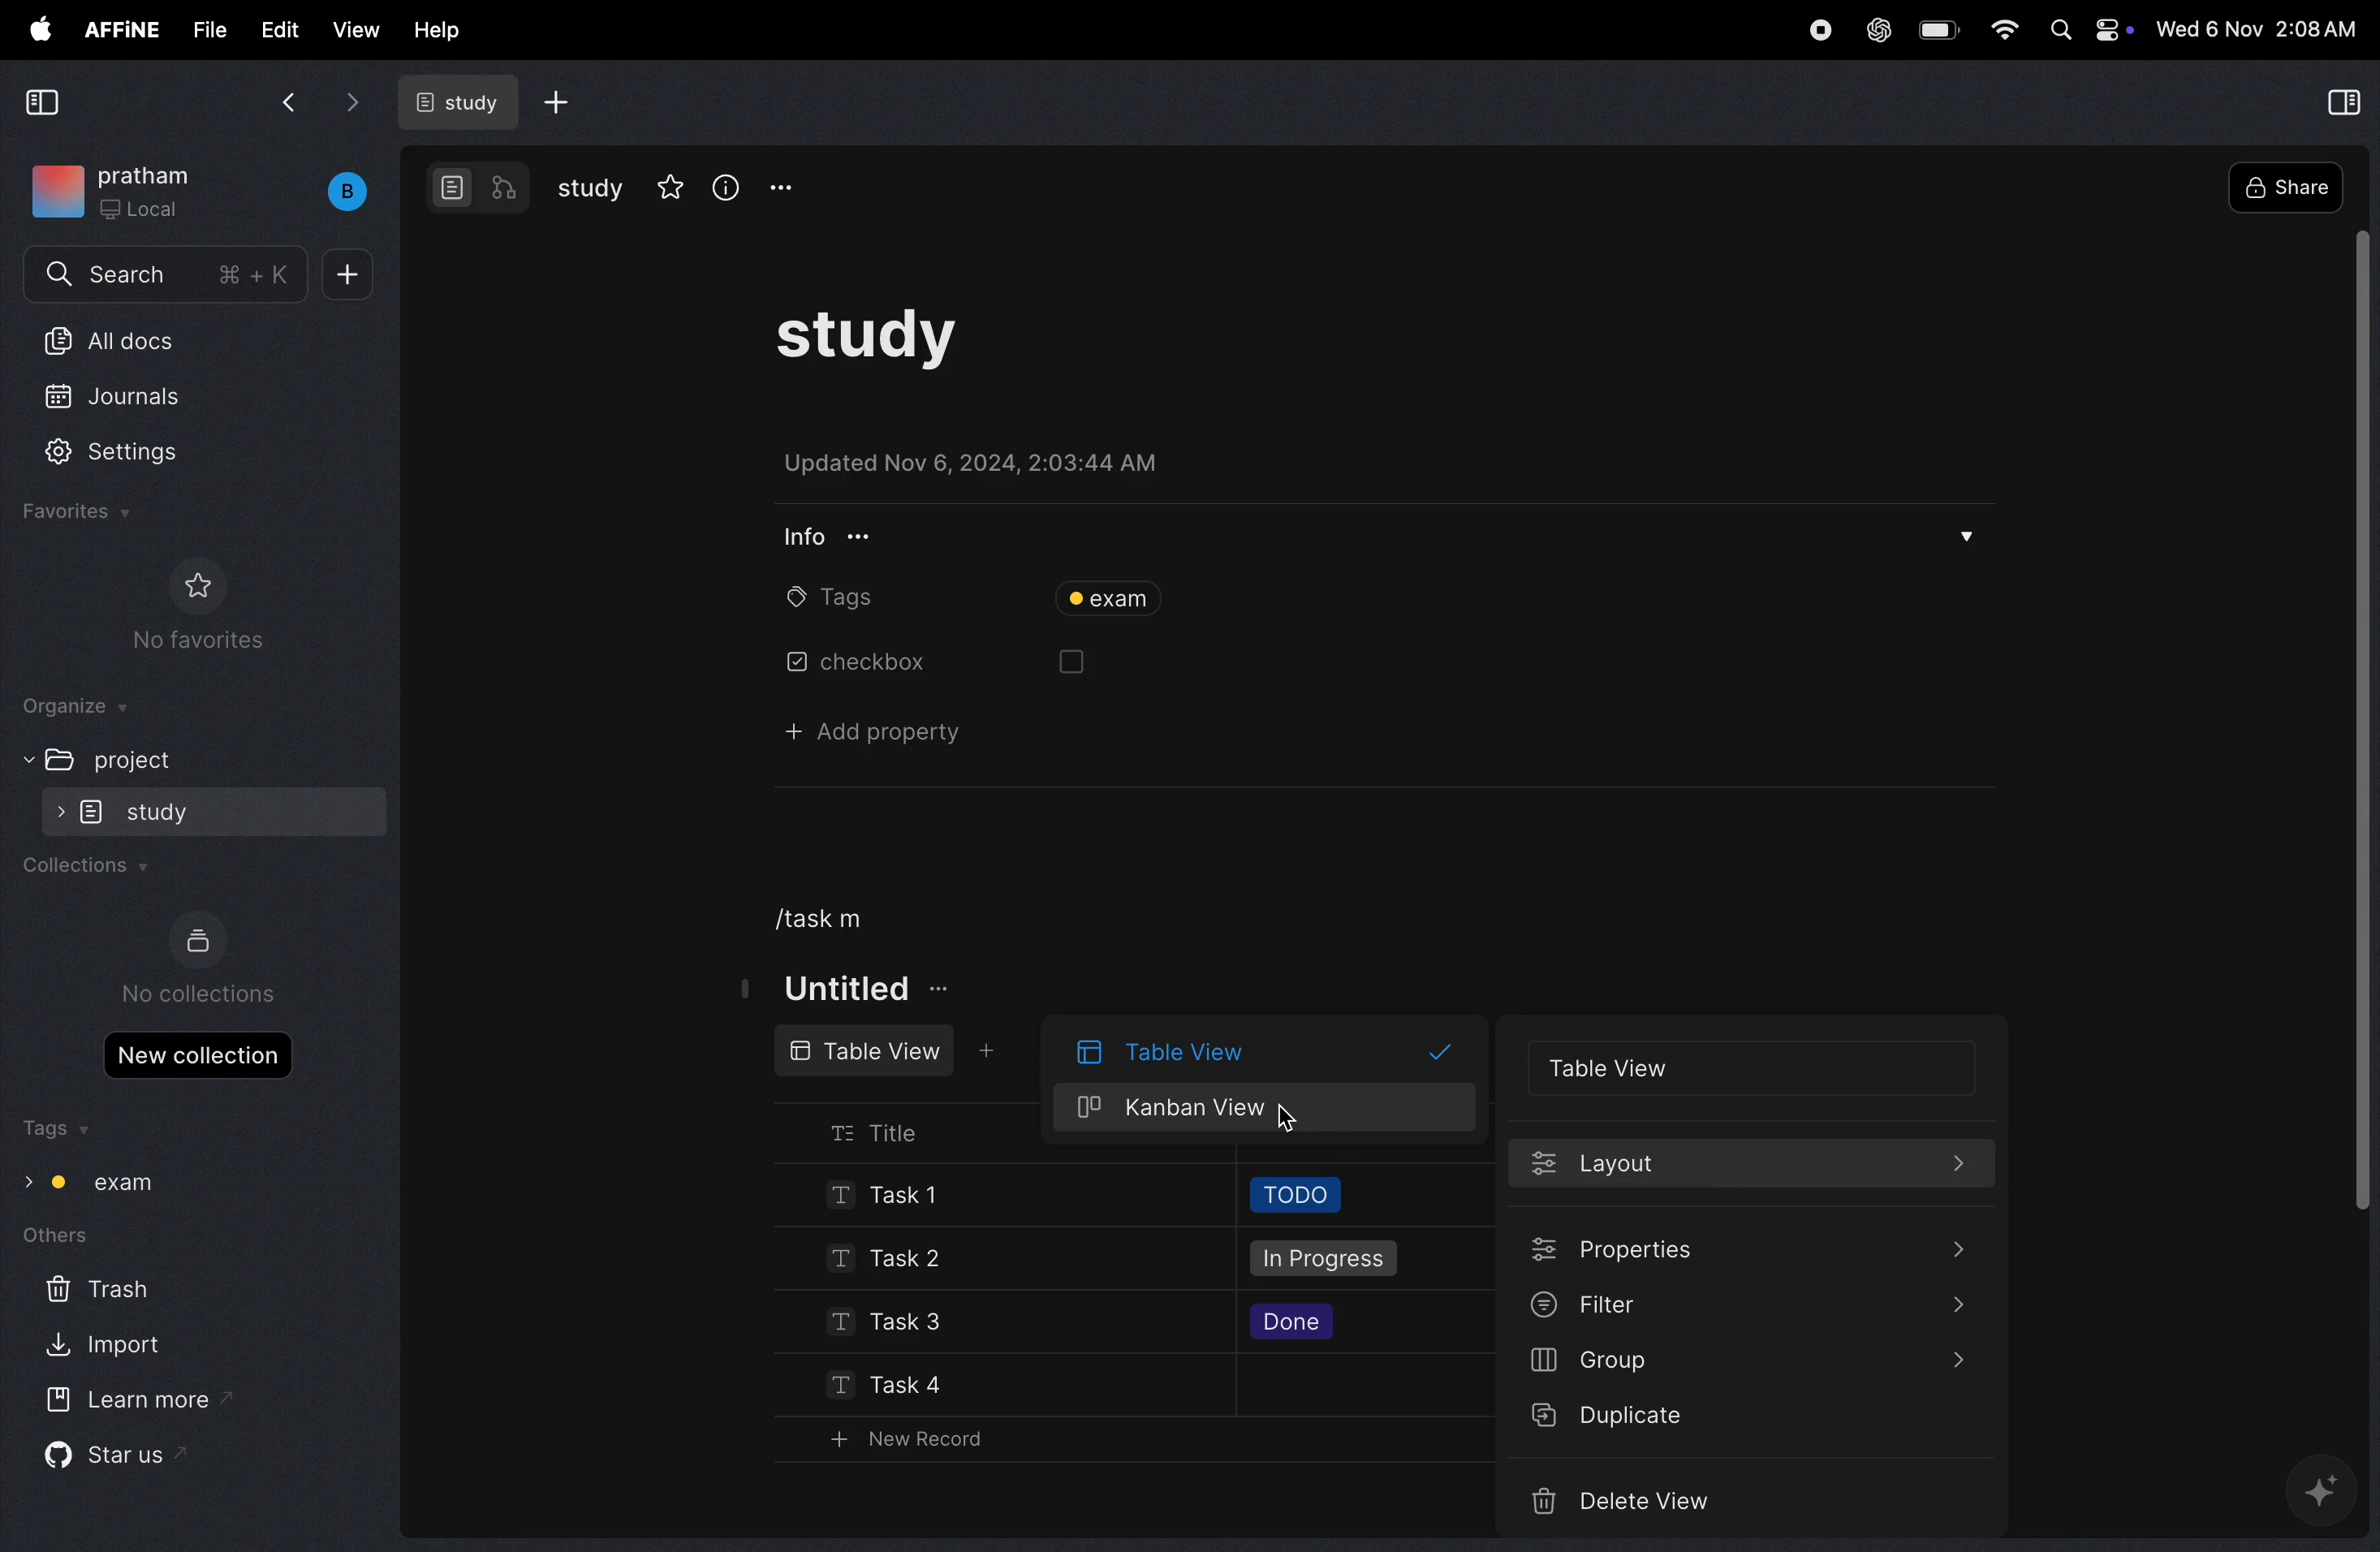 Image resolution: width=2380 pixels, height=1552 pixels. Describe the element at coordinates (819, 537) in the screenshot. I see `info` at that location.